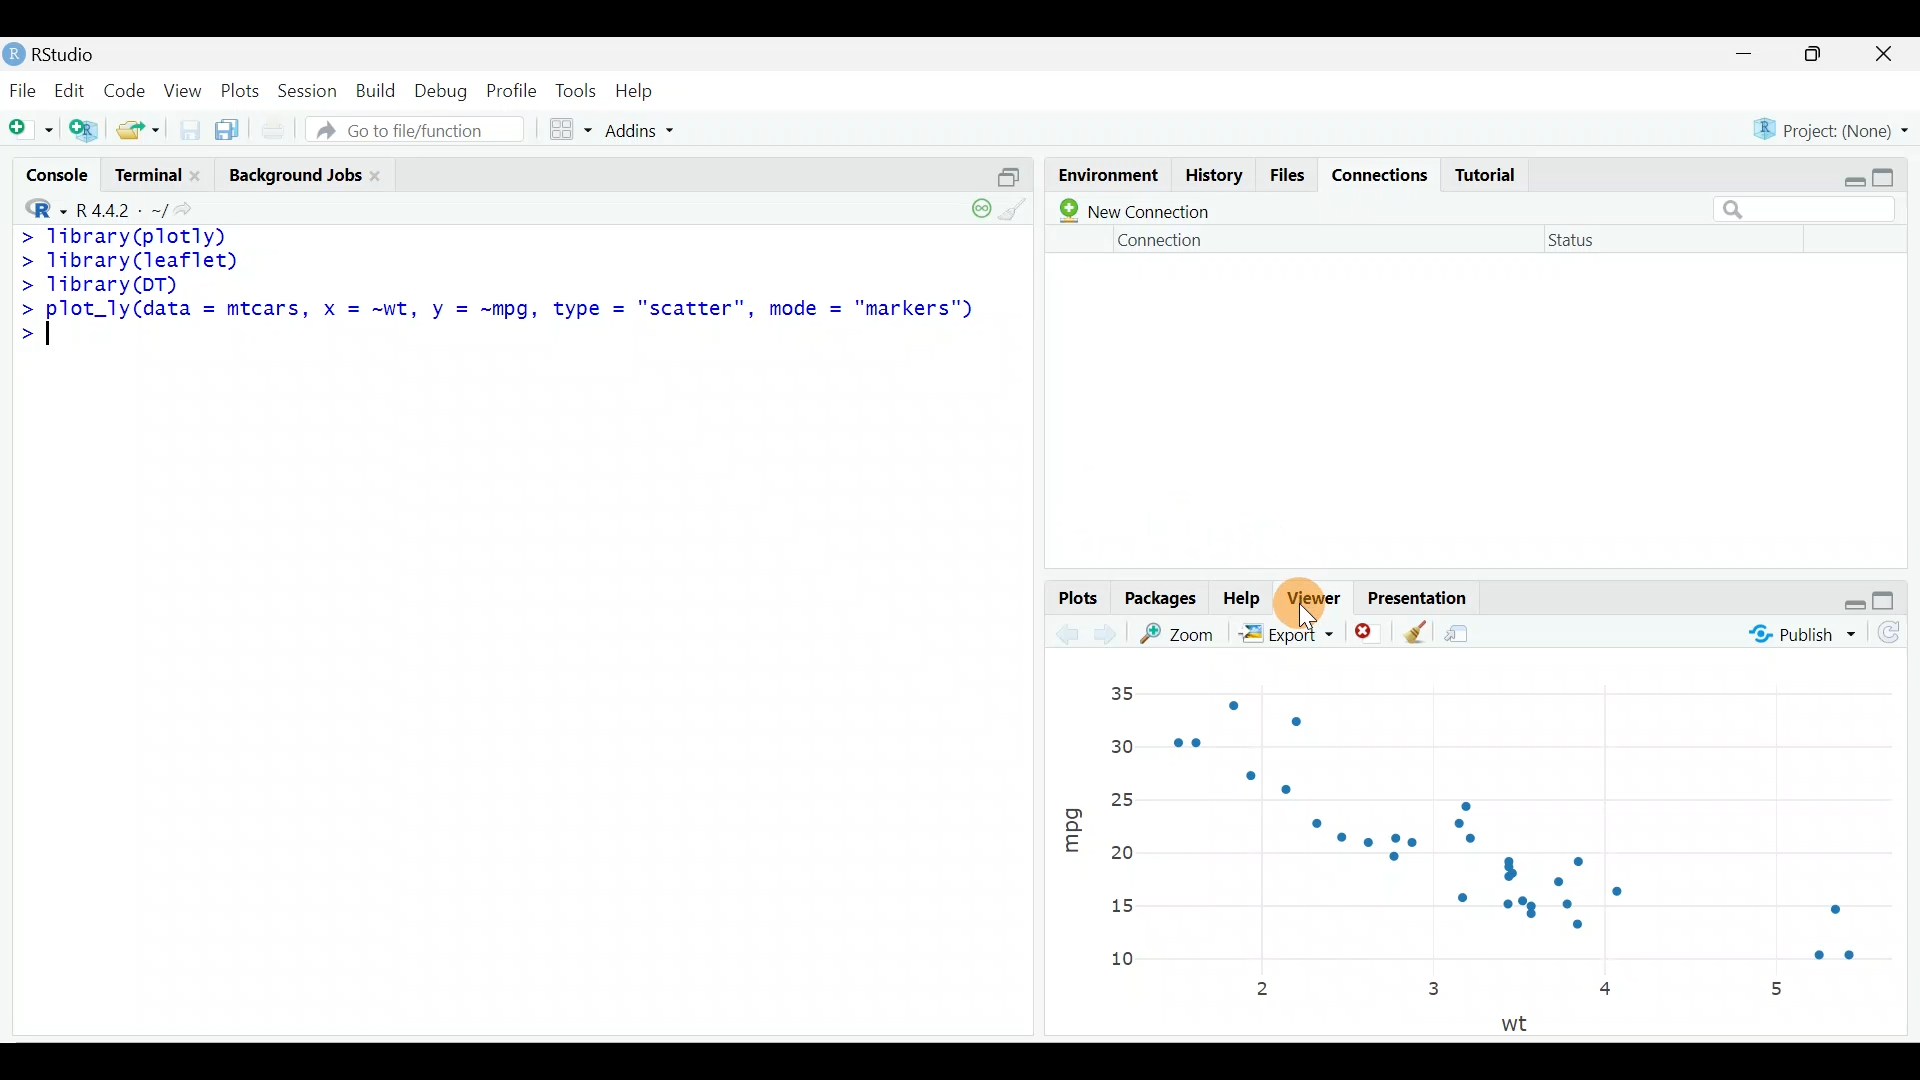  I want to click on Background jobs, so click(293, 172).